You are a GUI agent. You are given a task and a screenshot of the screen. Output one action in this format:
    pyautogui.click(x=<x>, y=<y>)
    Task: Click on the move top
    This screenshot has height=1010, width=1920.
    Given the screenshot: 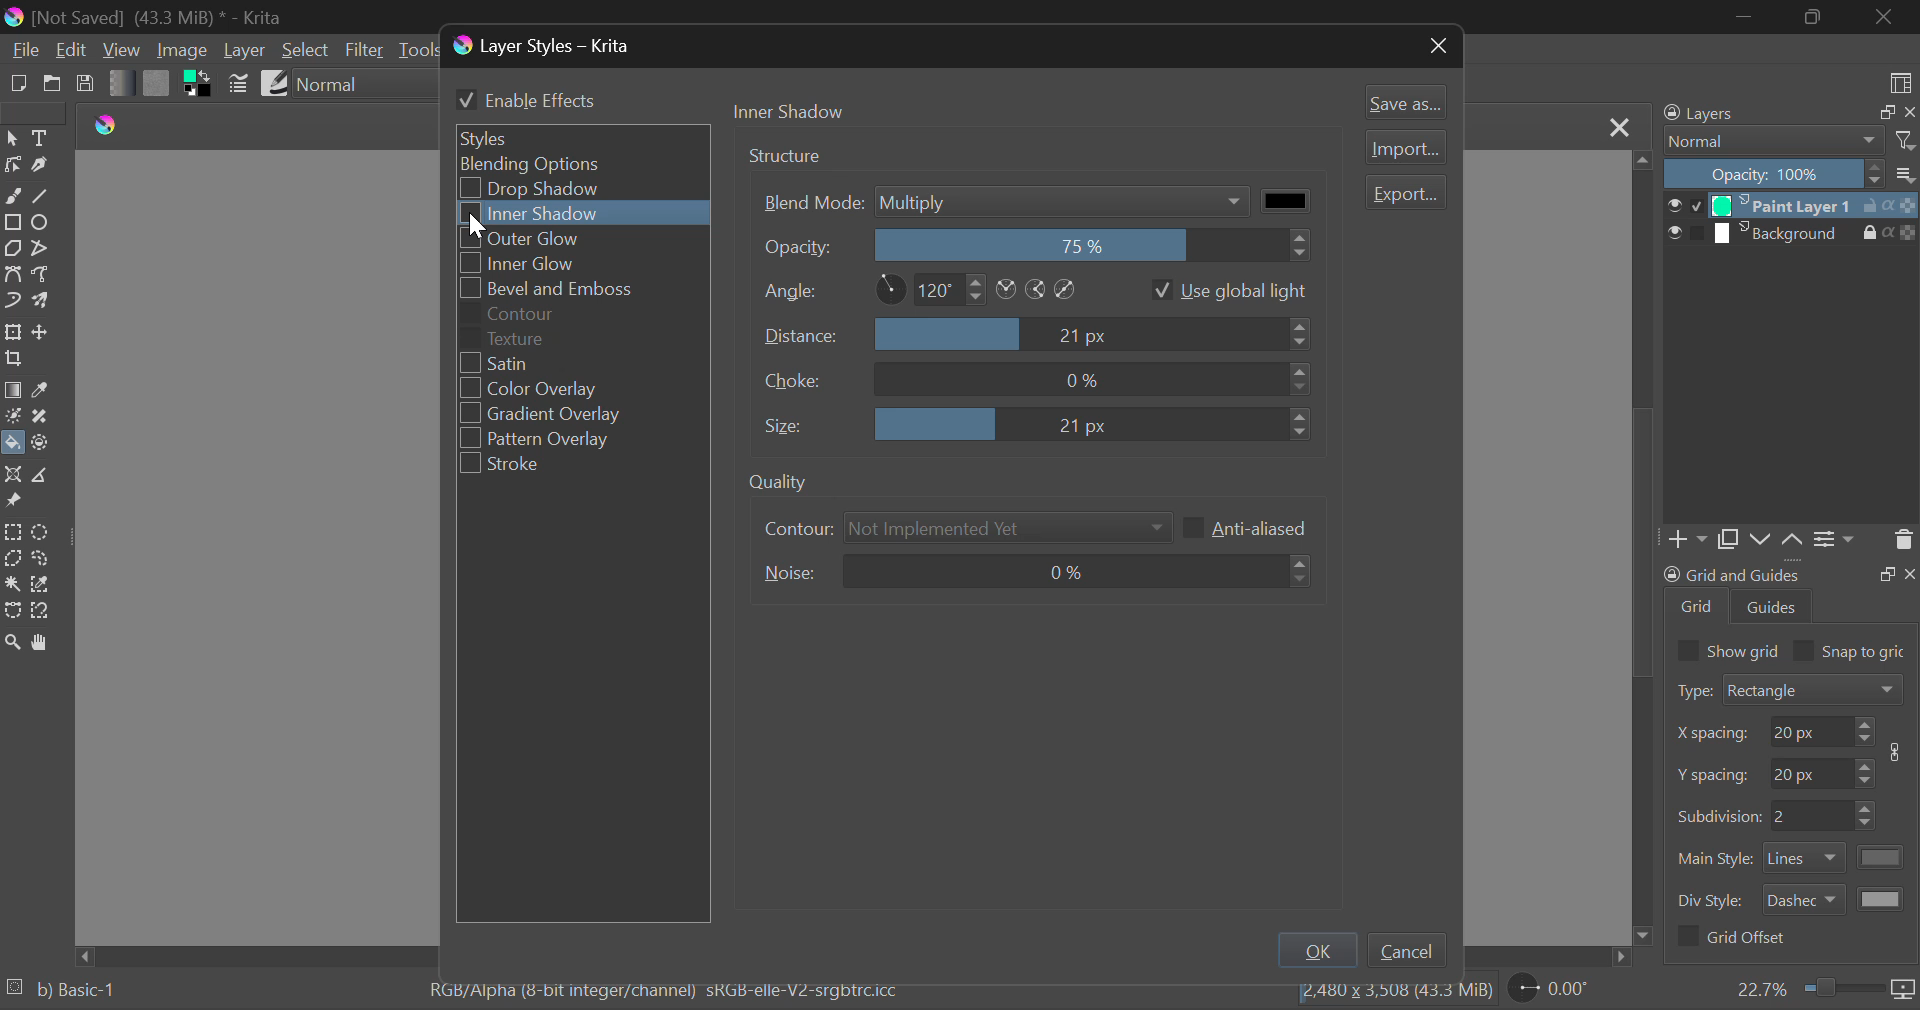 What is the action you would take?
    pyautogui.click(x=1636, y=170)
    